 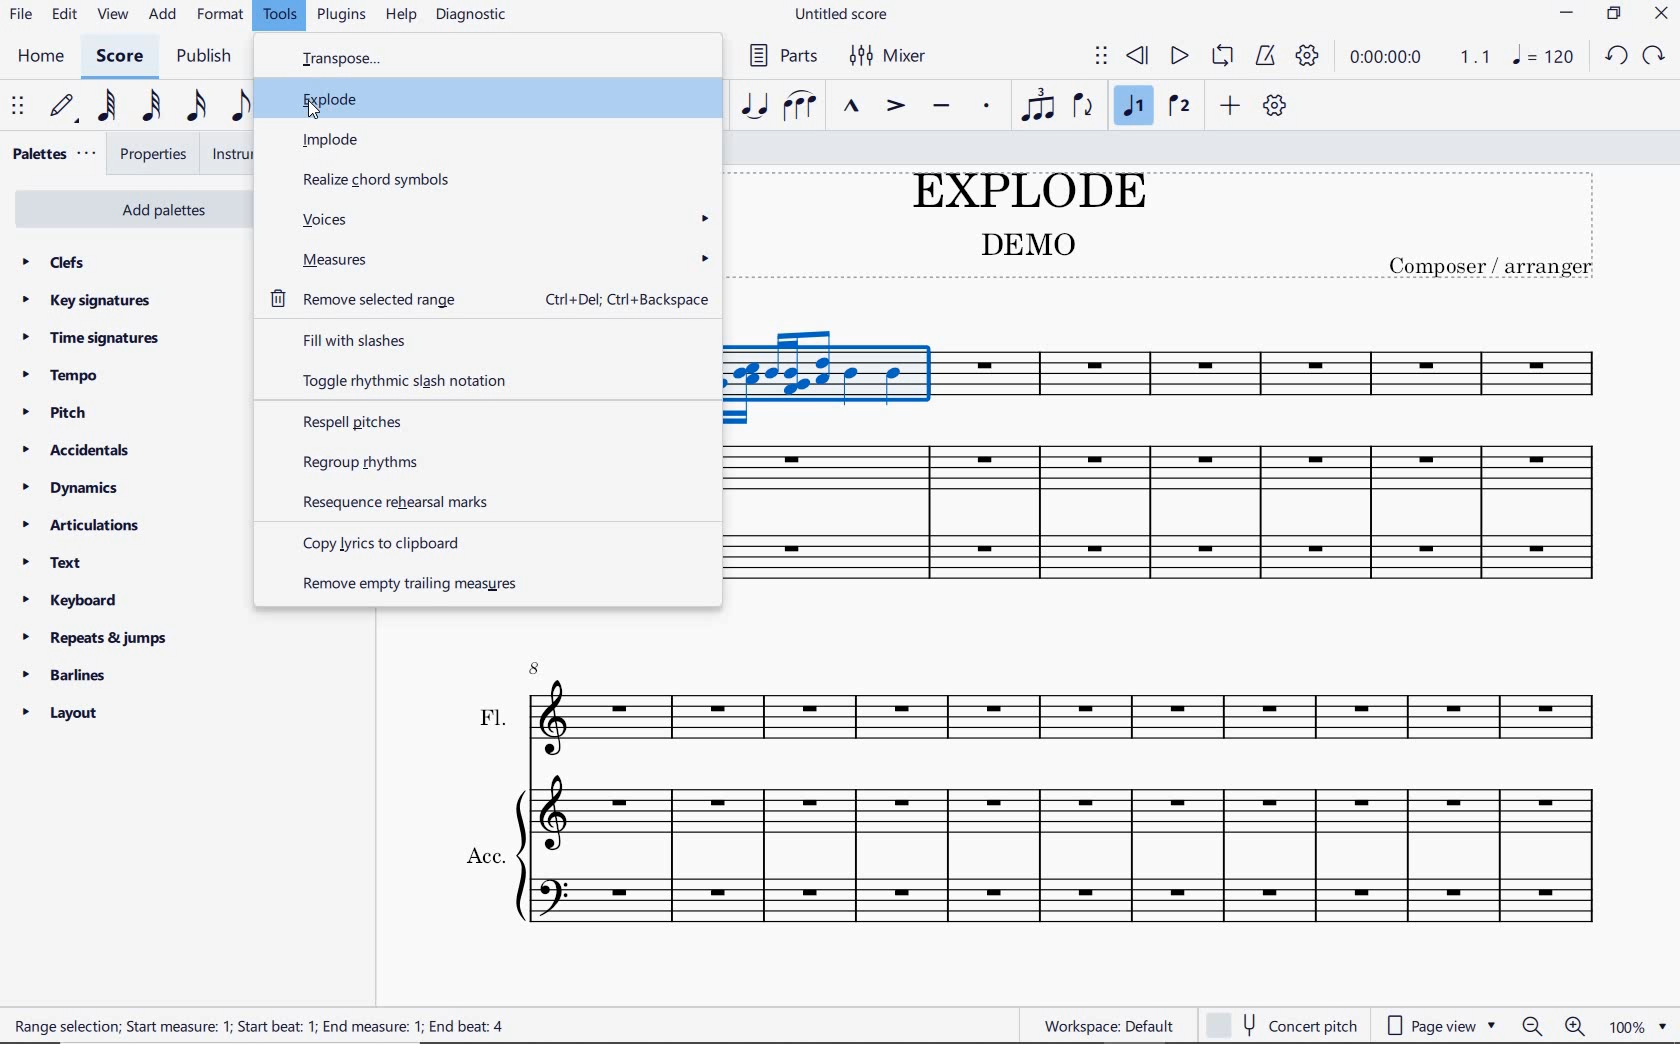 I want to click on plugins, so click(x=341, y=16).